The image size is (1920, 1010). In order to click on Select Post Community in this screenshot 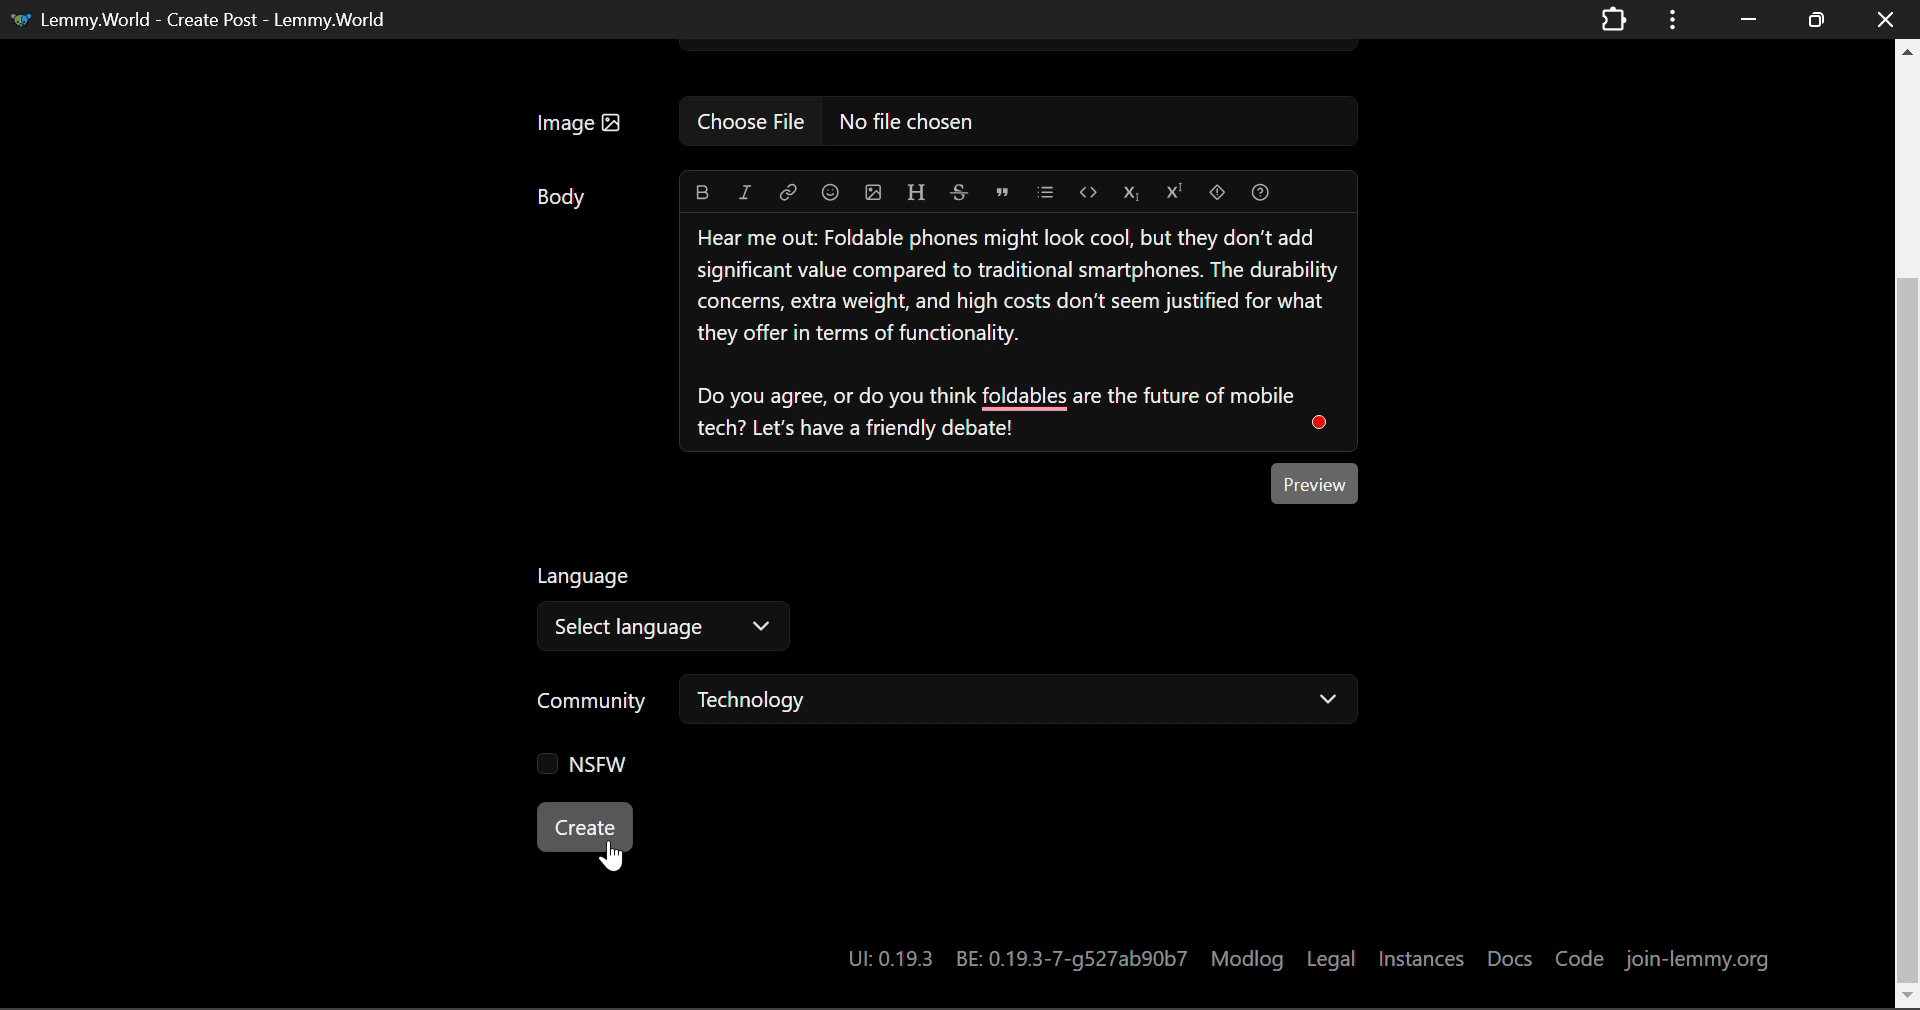, I will do `click(958, 703)`.